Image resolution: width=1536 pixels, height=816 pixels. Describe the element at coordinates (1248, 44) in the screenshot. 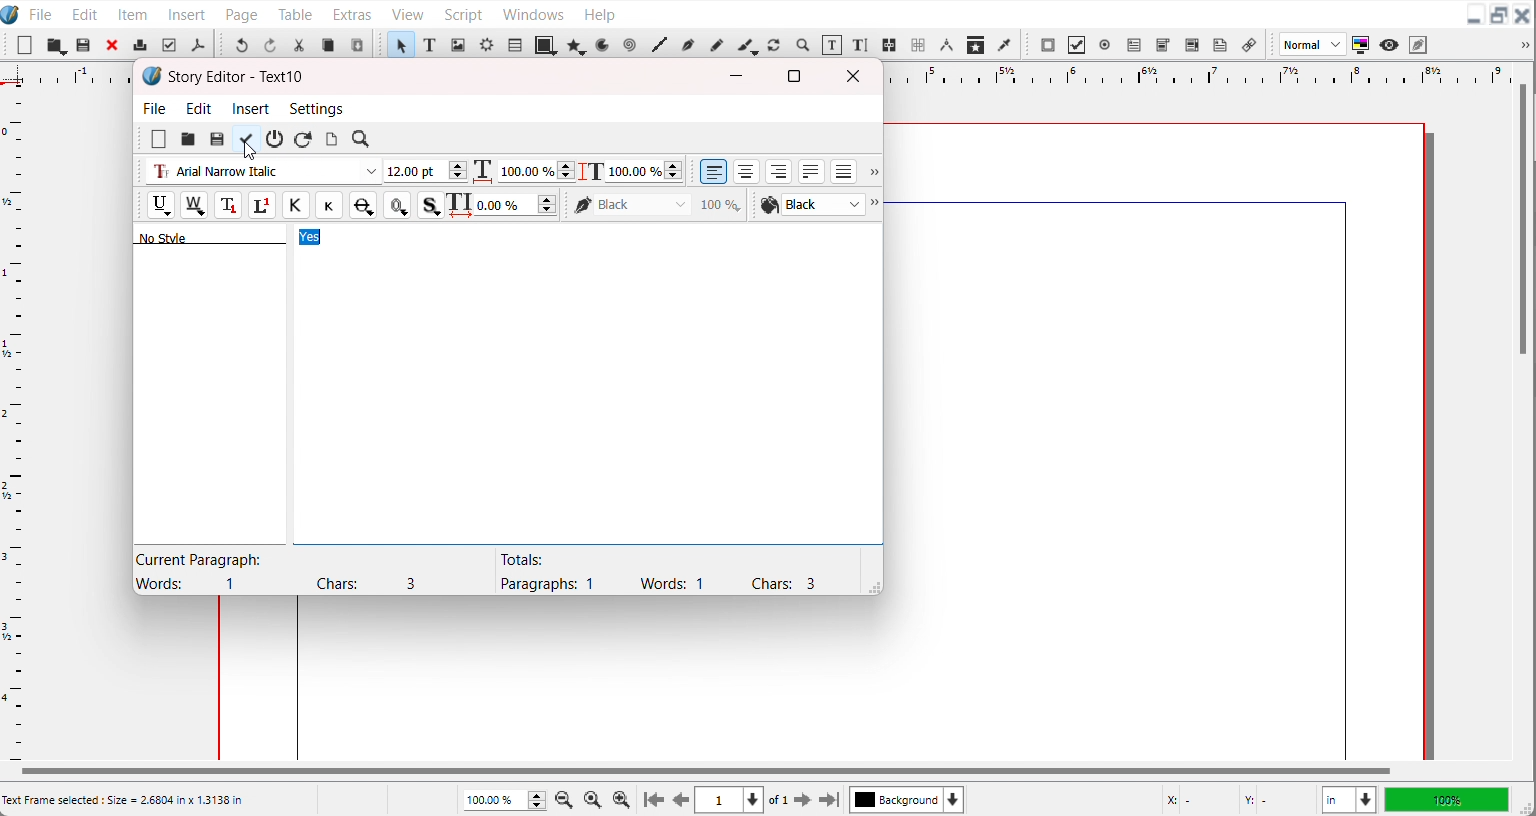

I see `List Annotation` at that location.